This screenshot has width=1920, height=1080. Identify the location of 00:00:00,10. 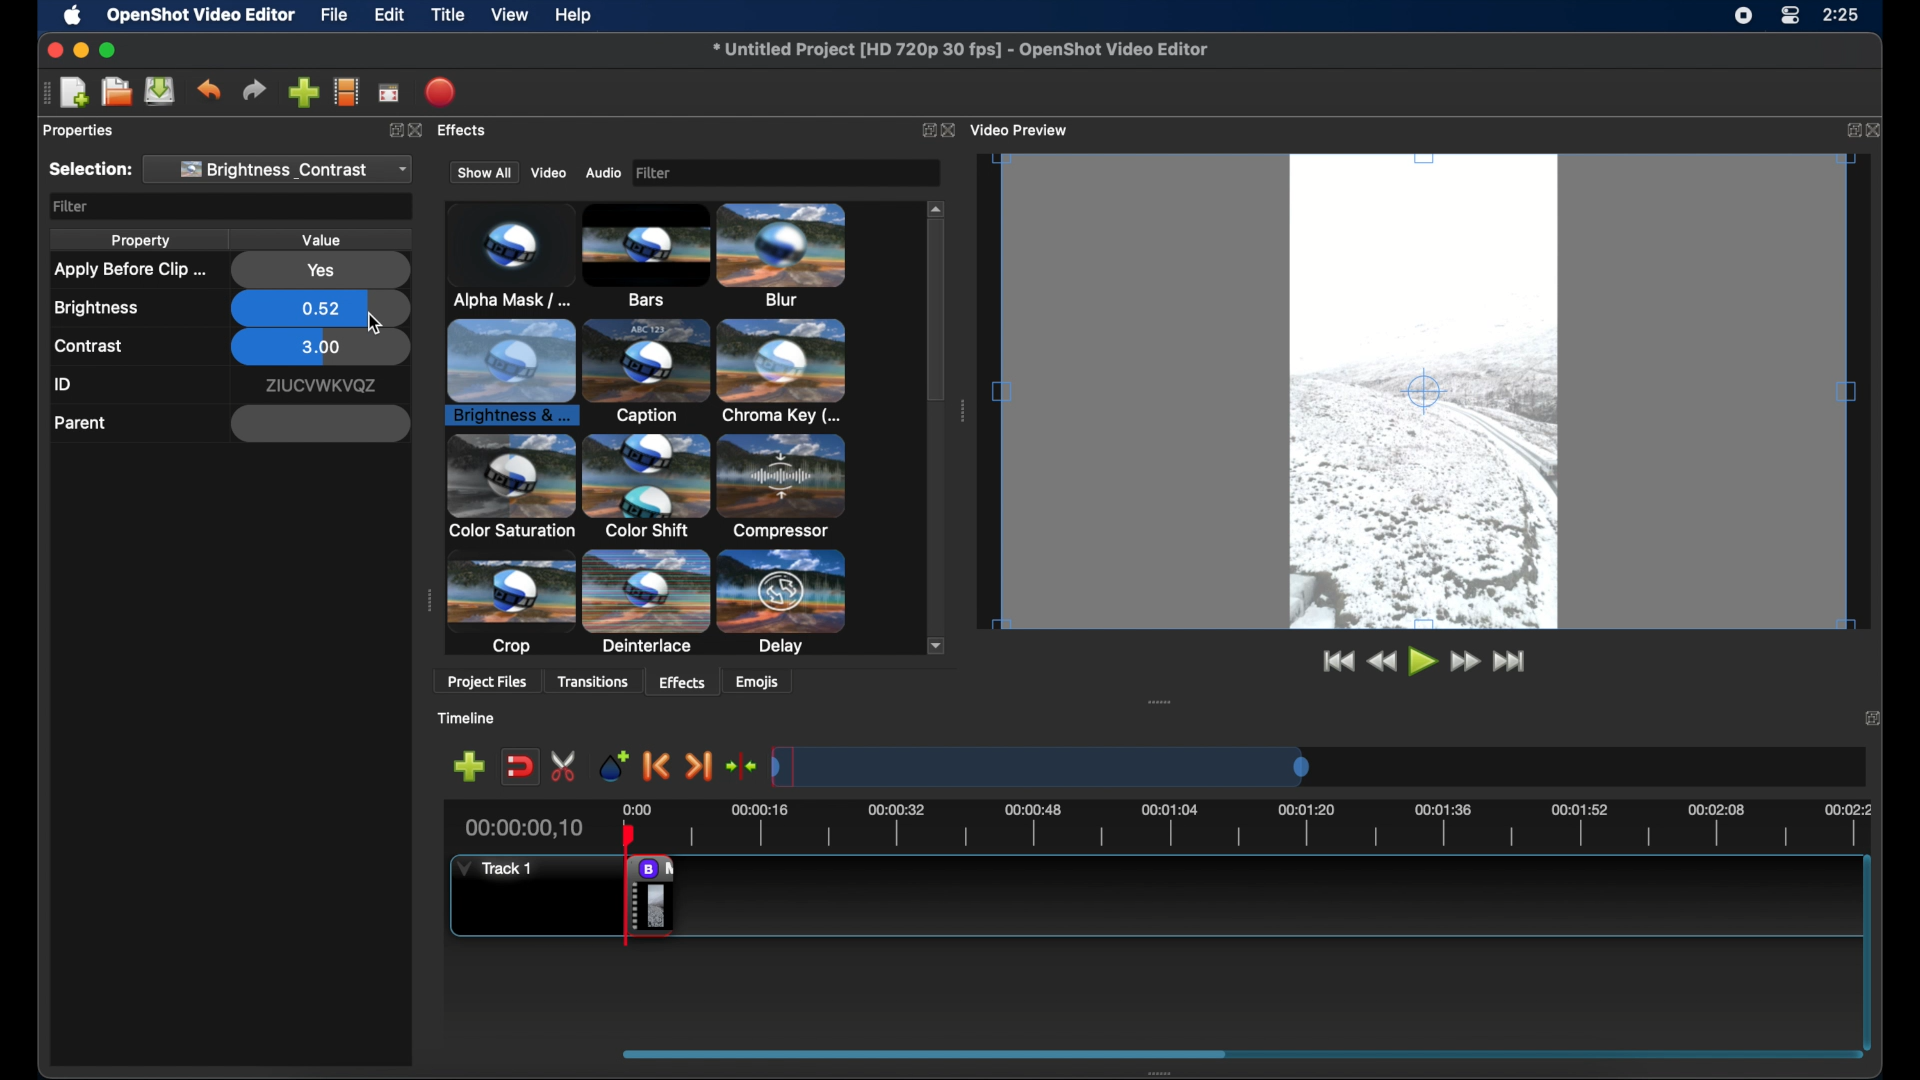
(523, 828).